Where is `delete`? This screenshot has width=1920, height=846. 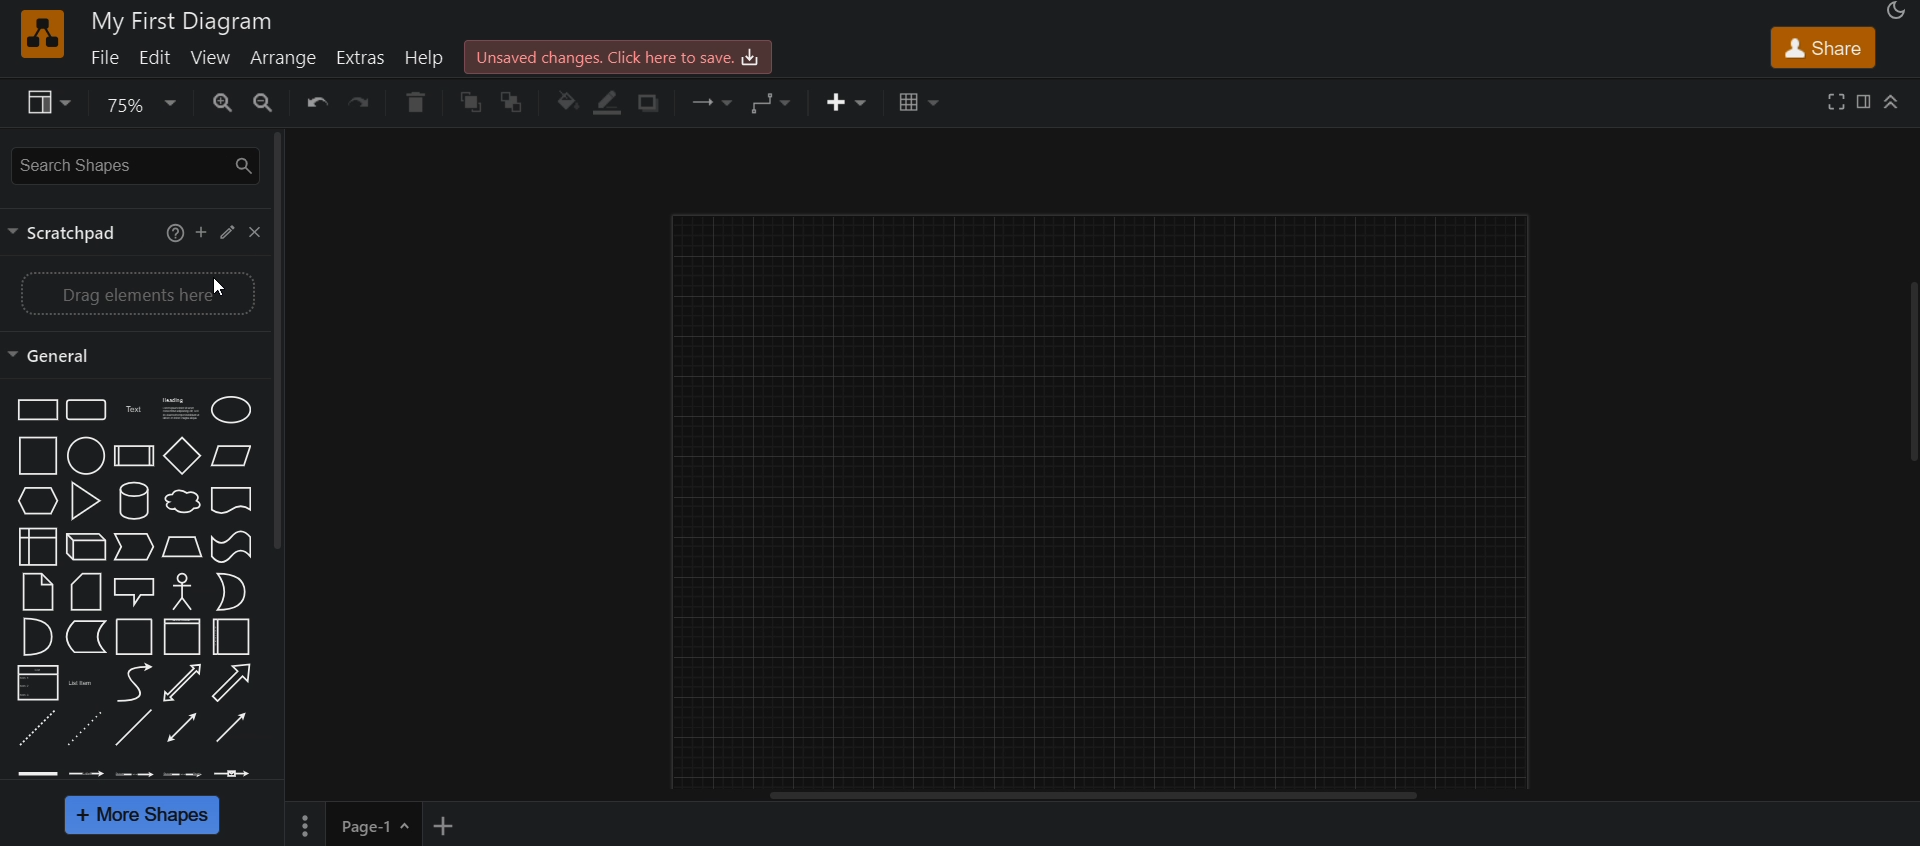
delete is located at coordinates (415, 104).